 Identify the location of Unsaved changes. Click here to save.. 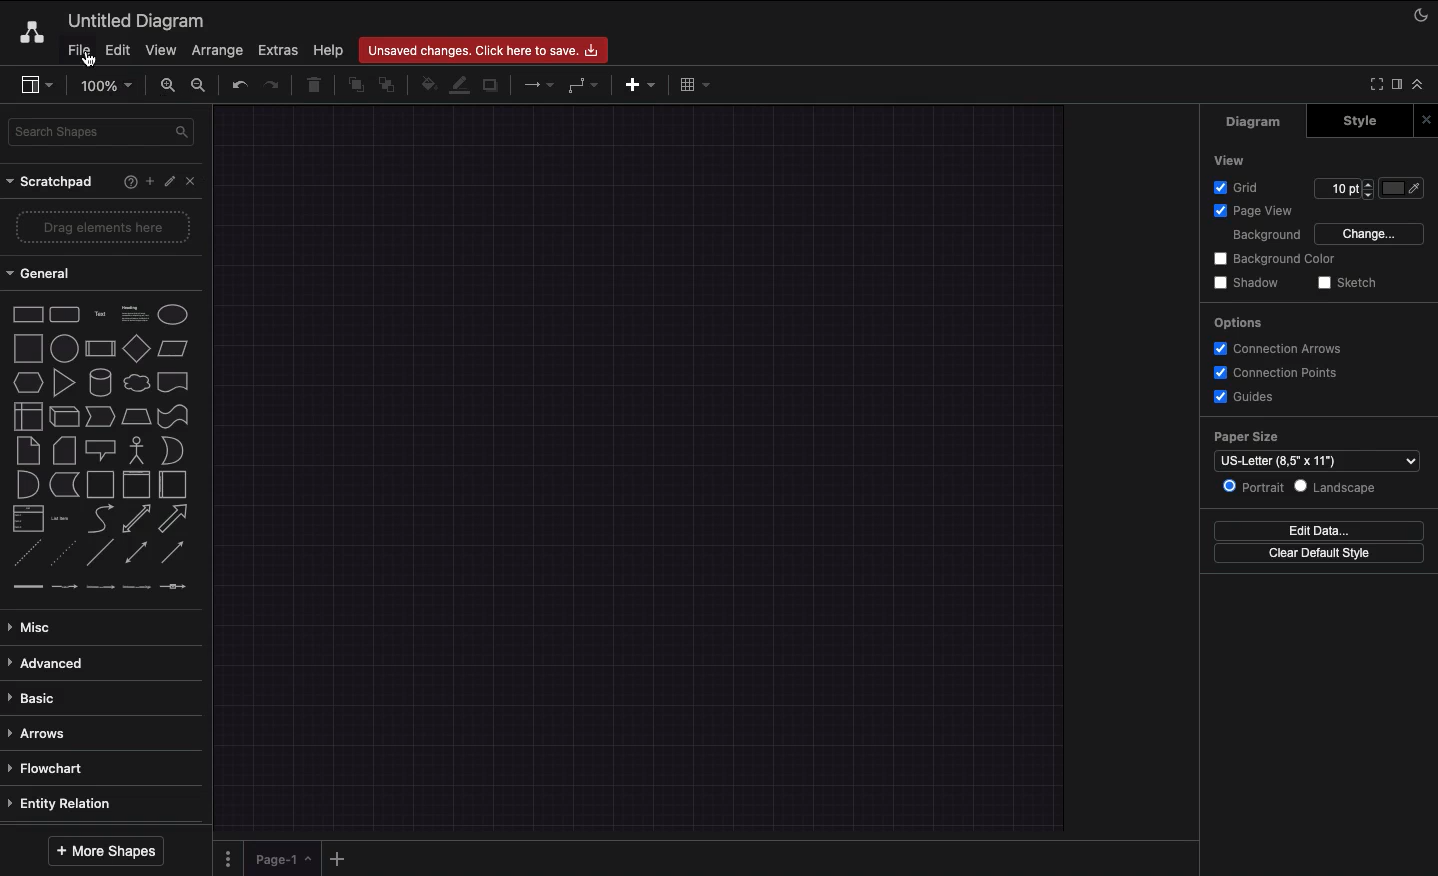
(483, 50).